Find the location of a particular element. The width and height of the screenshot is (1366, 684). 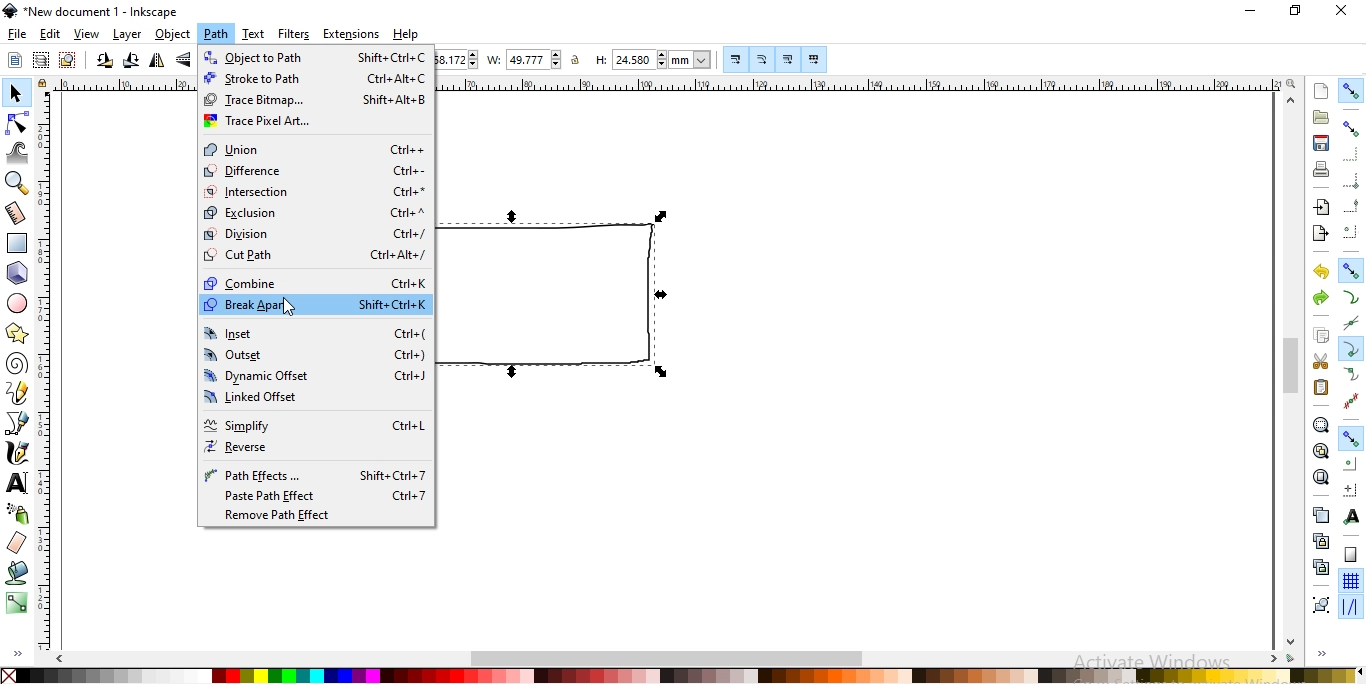

snap to paths is located at coordinates (1352, 297).